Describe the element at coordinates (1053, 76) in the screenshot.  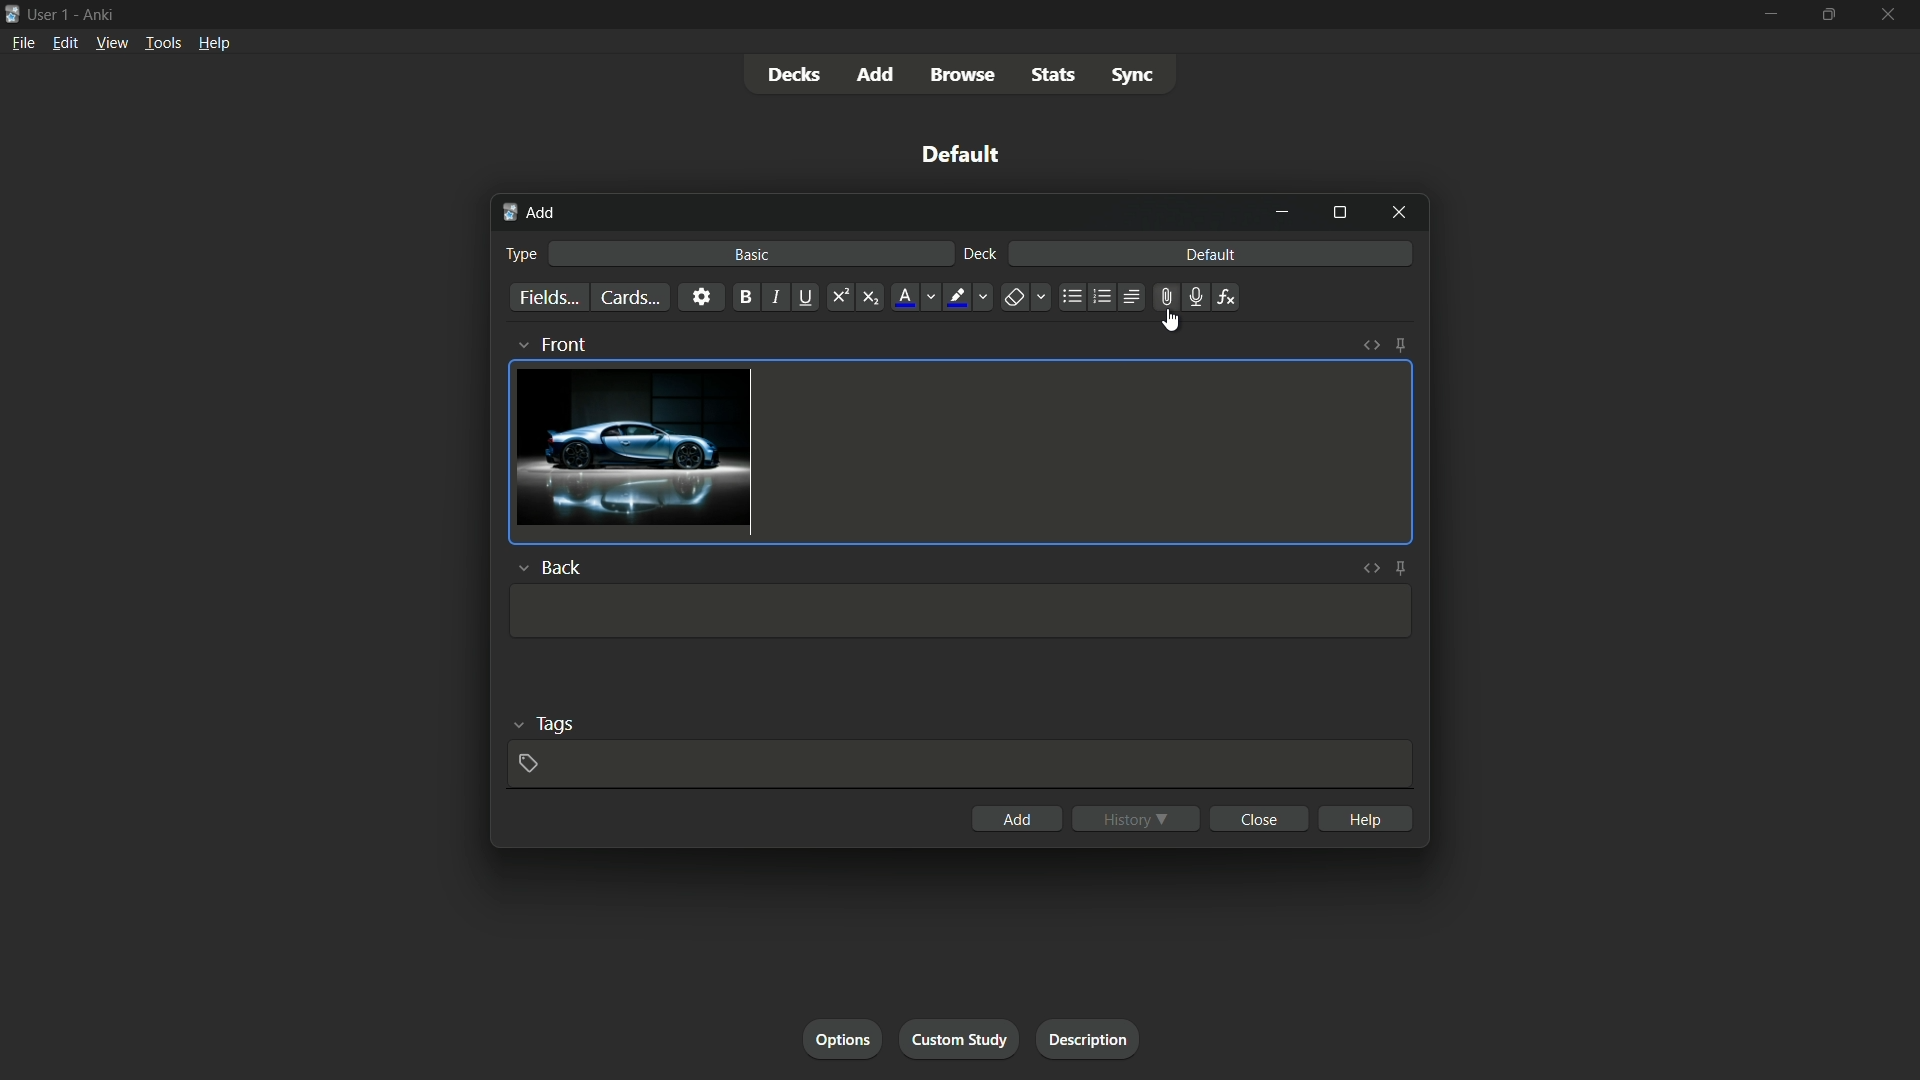
I see `stats` at that location.